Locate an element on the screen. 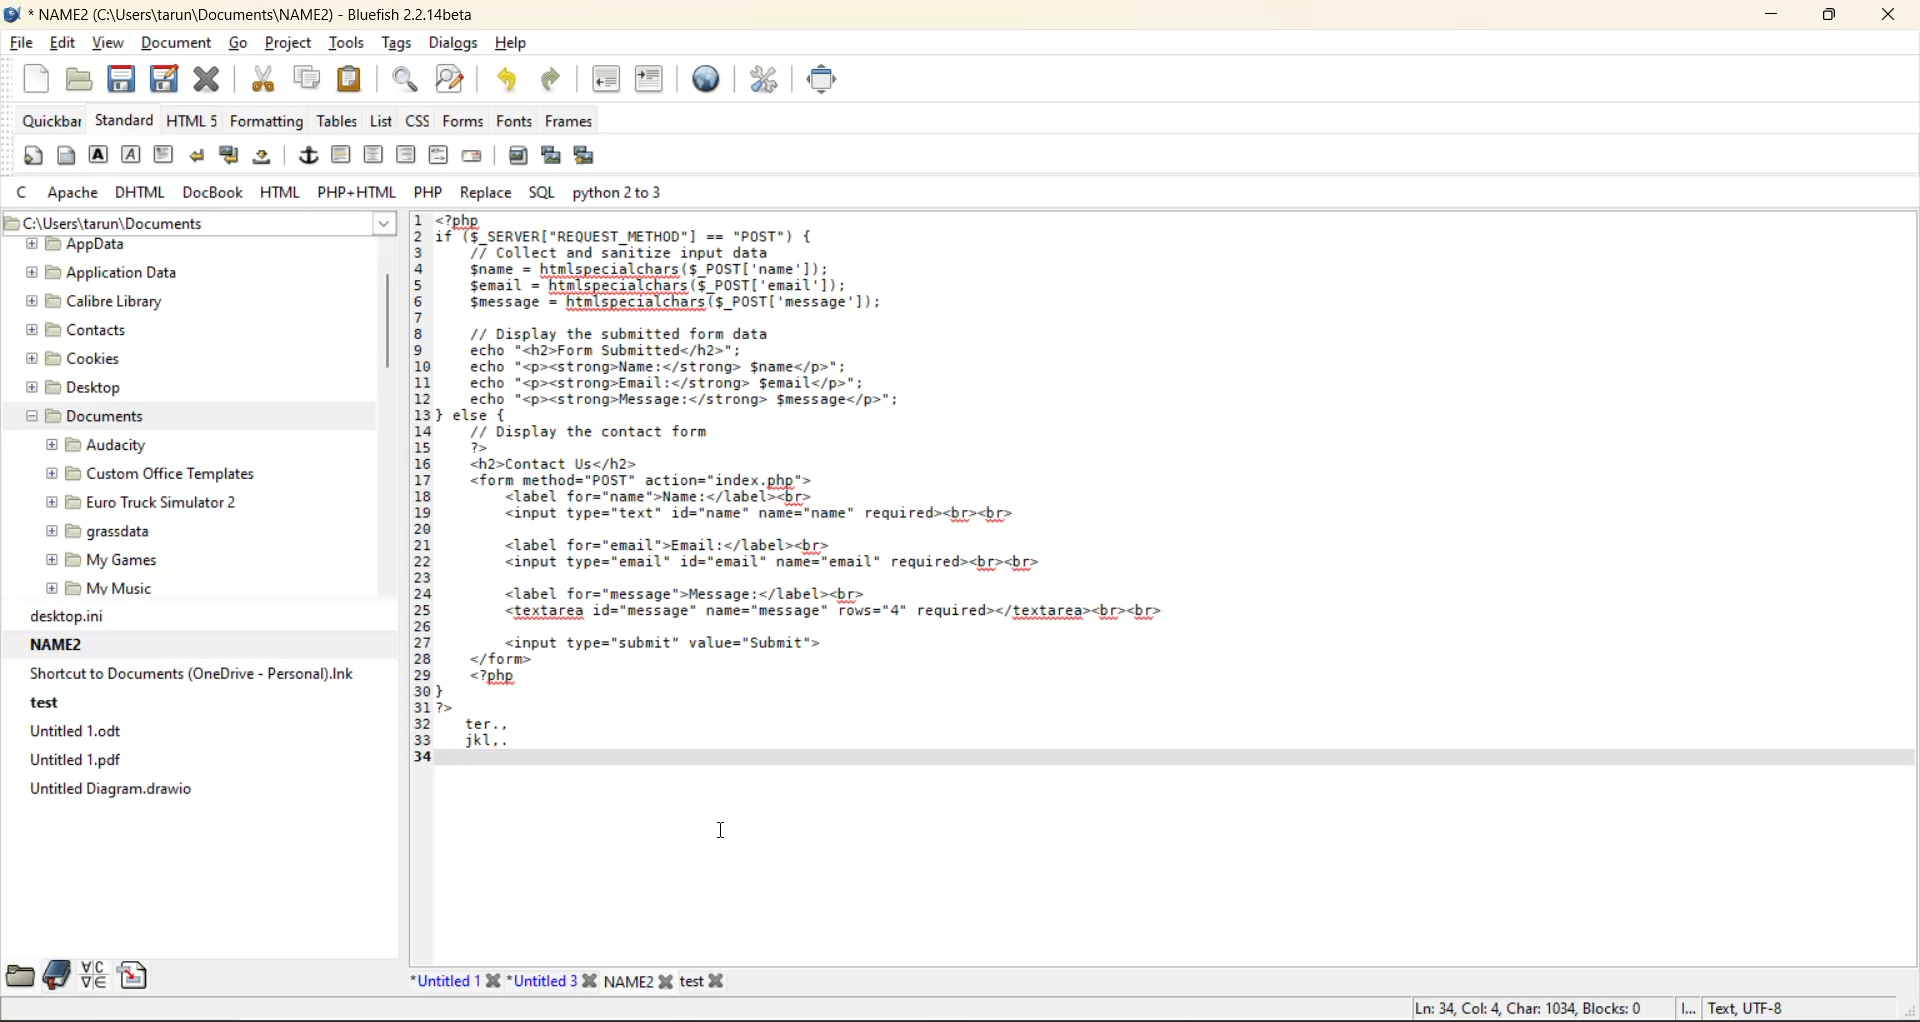  python 2 to 3 is located at coordinates (625, 191).